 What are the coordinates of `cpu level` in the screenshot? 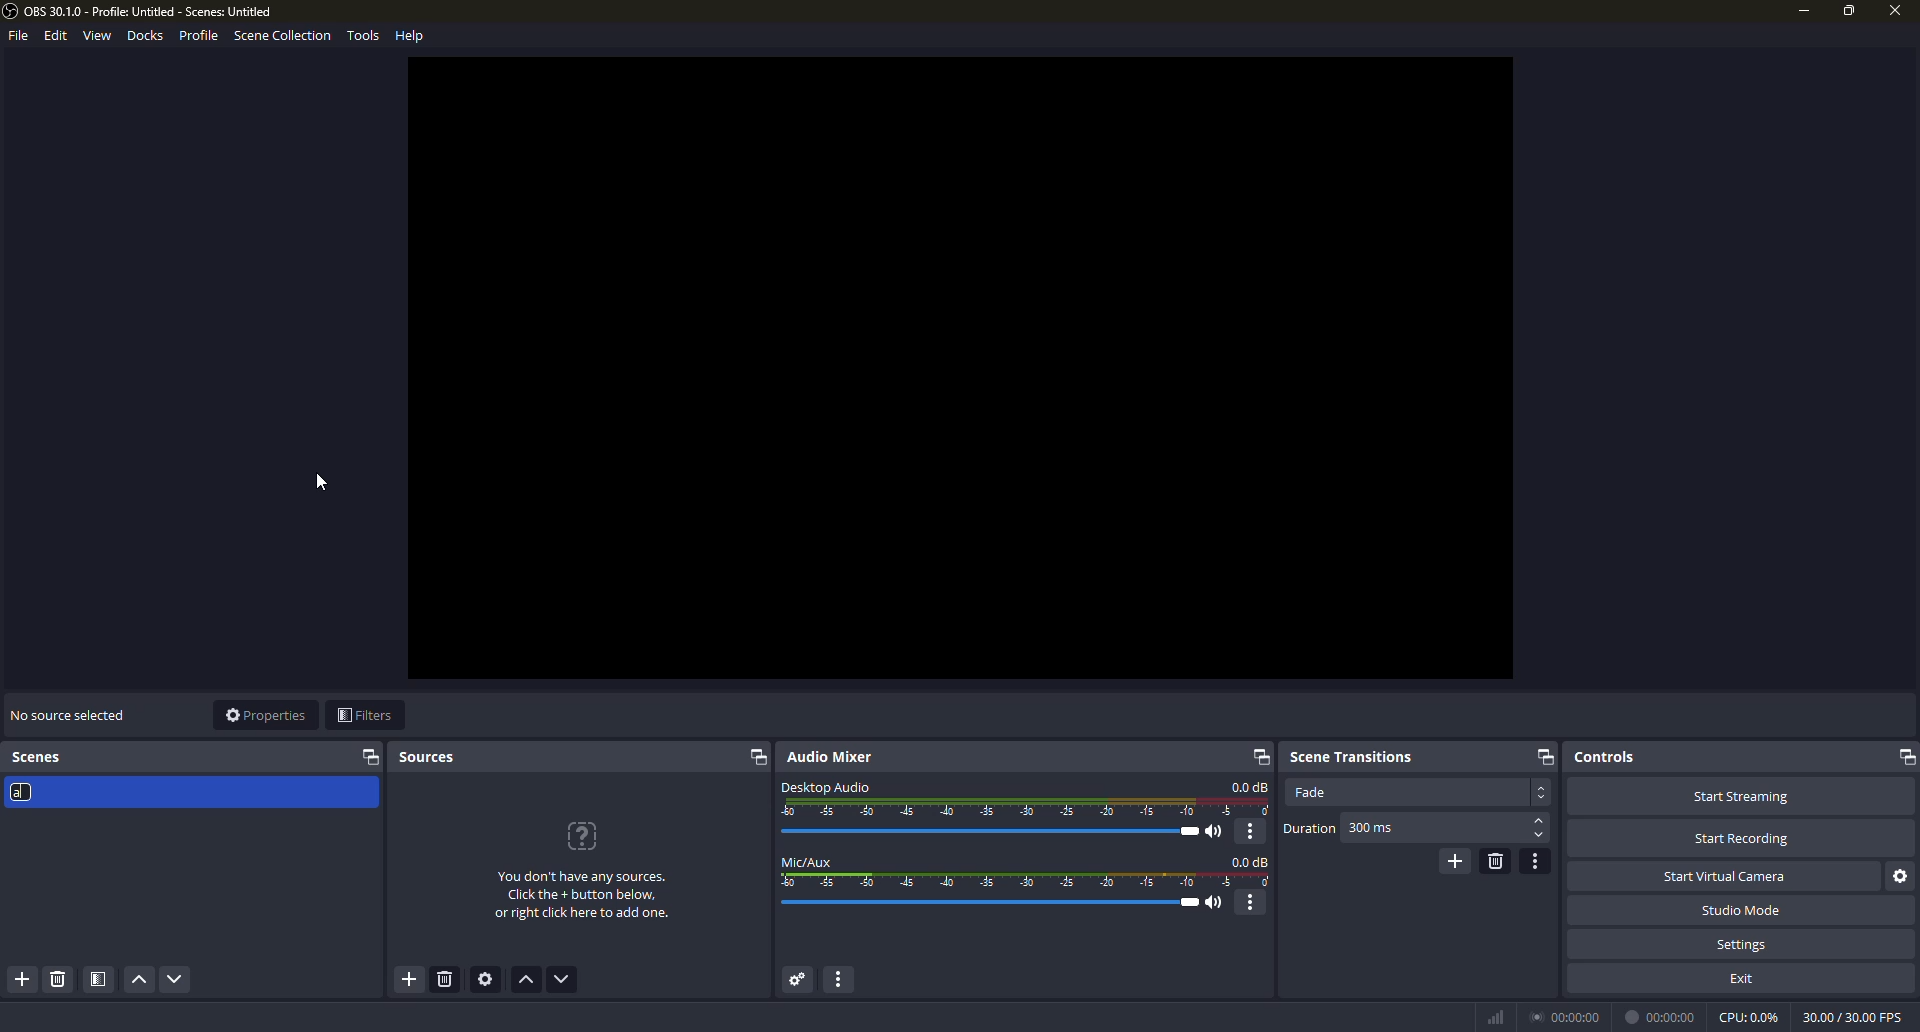 It's located at (1748, 1015).